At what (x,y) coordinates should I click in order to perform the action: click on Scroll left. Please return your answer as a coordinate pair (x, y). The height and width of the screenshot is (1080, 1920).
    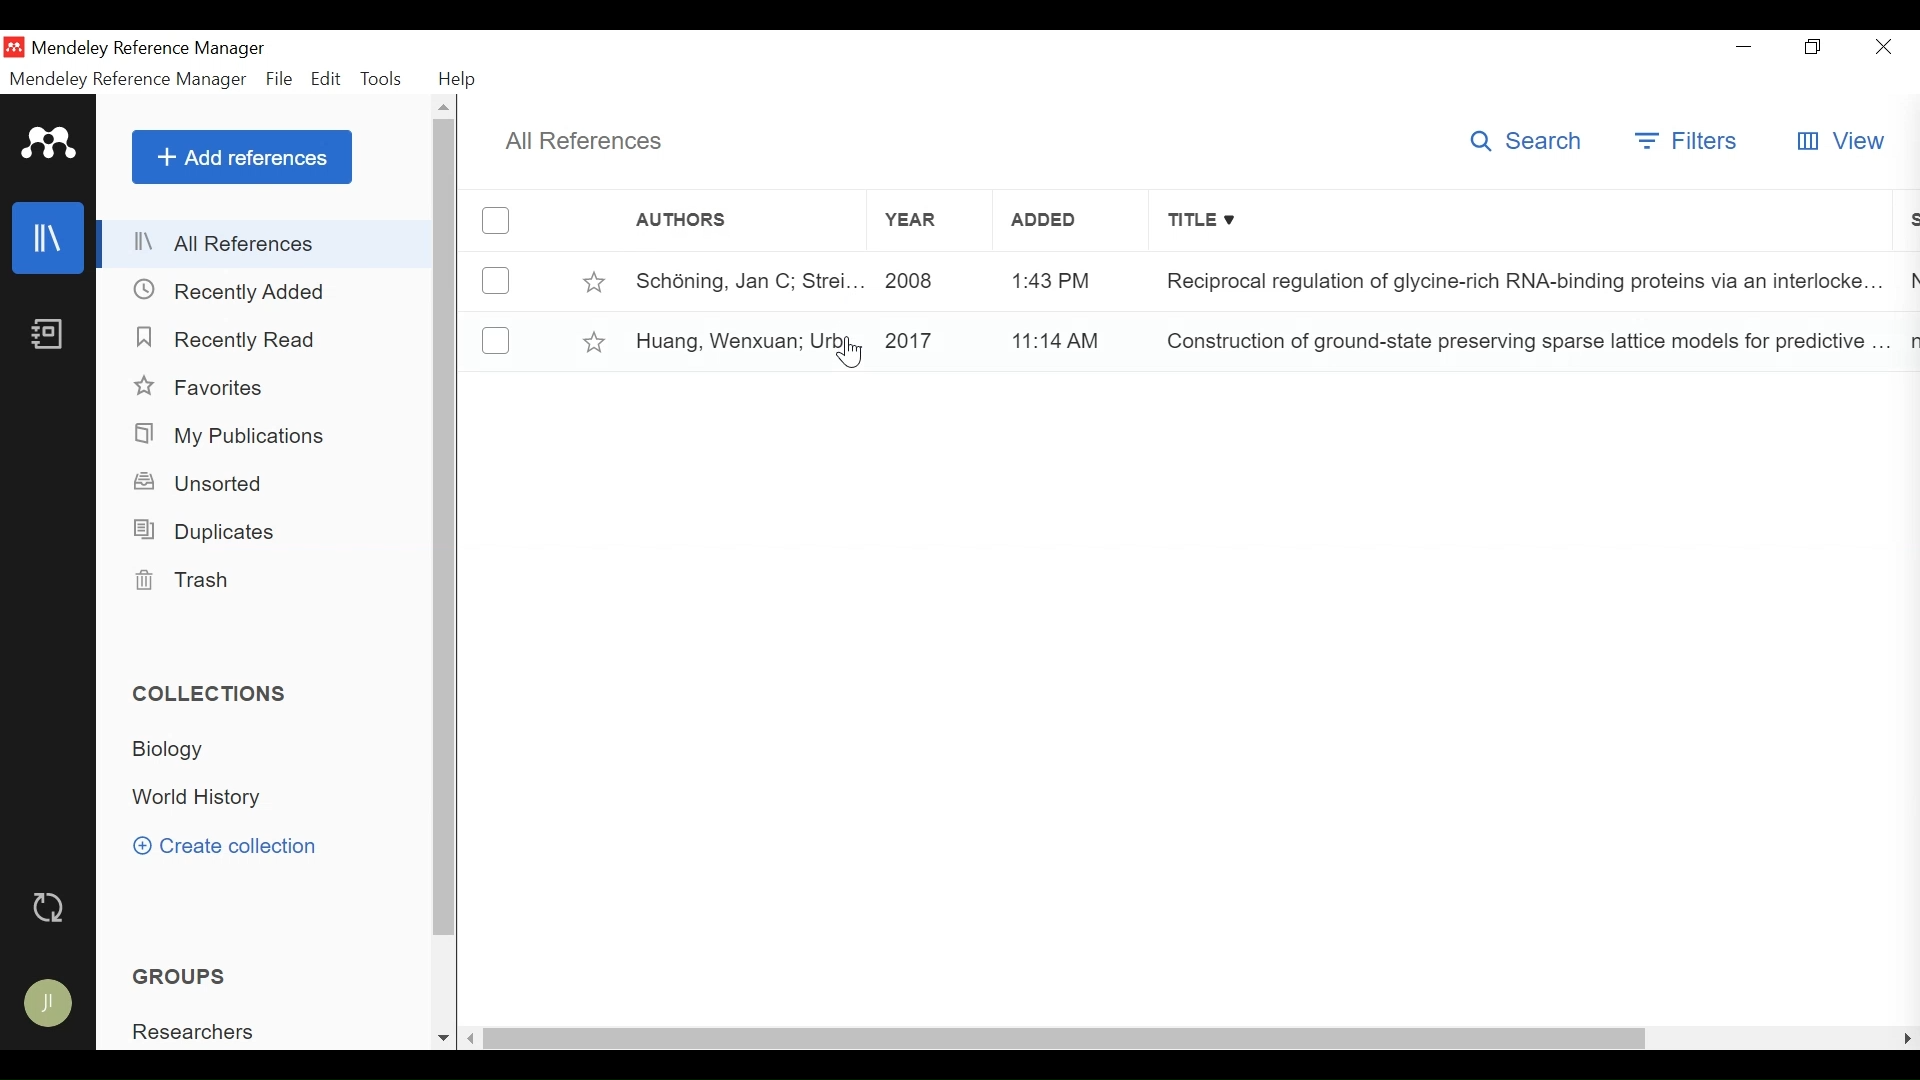
    Looking at the image, I should click on (472, 1038).